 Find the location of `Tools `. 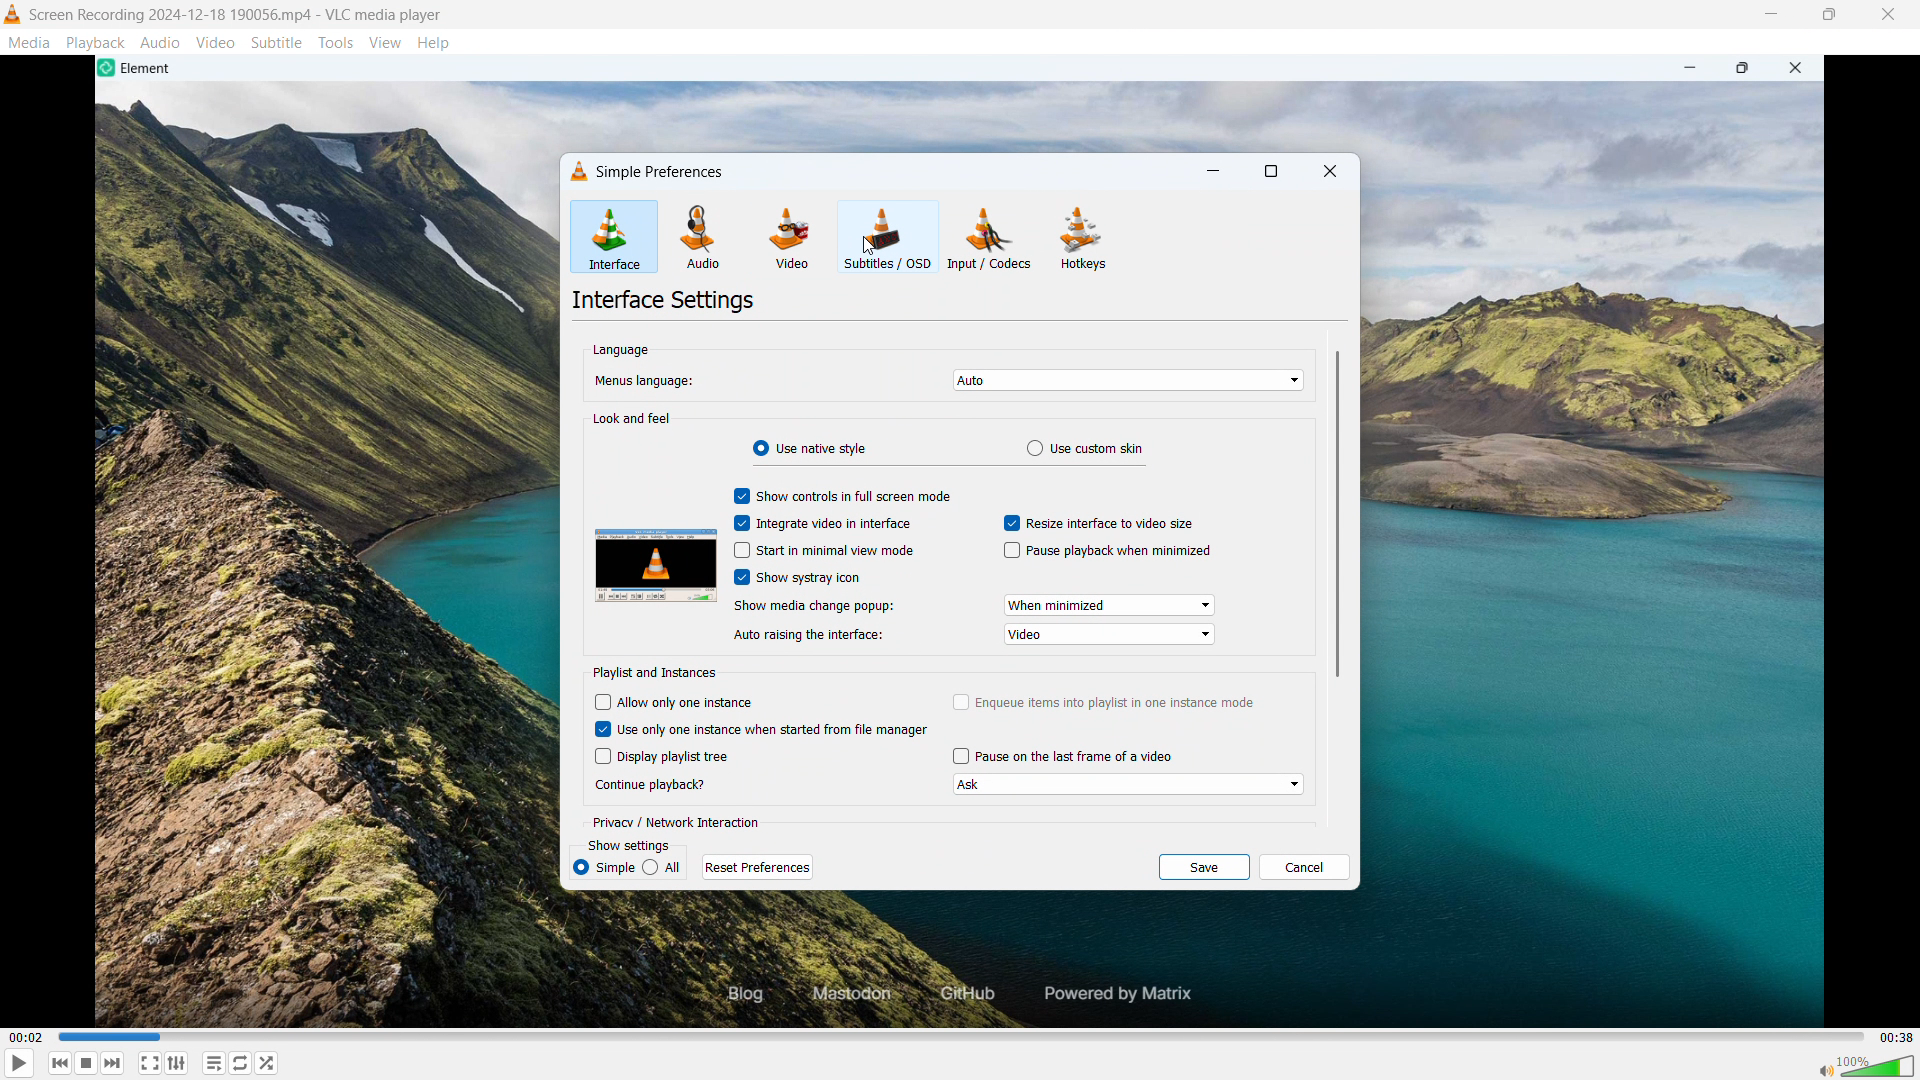

Tools  is located at coordinates (336, 42).